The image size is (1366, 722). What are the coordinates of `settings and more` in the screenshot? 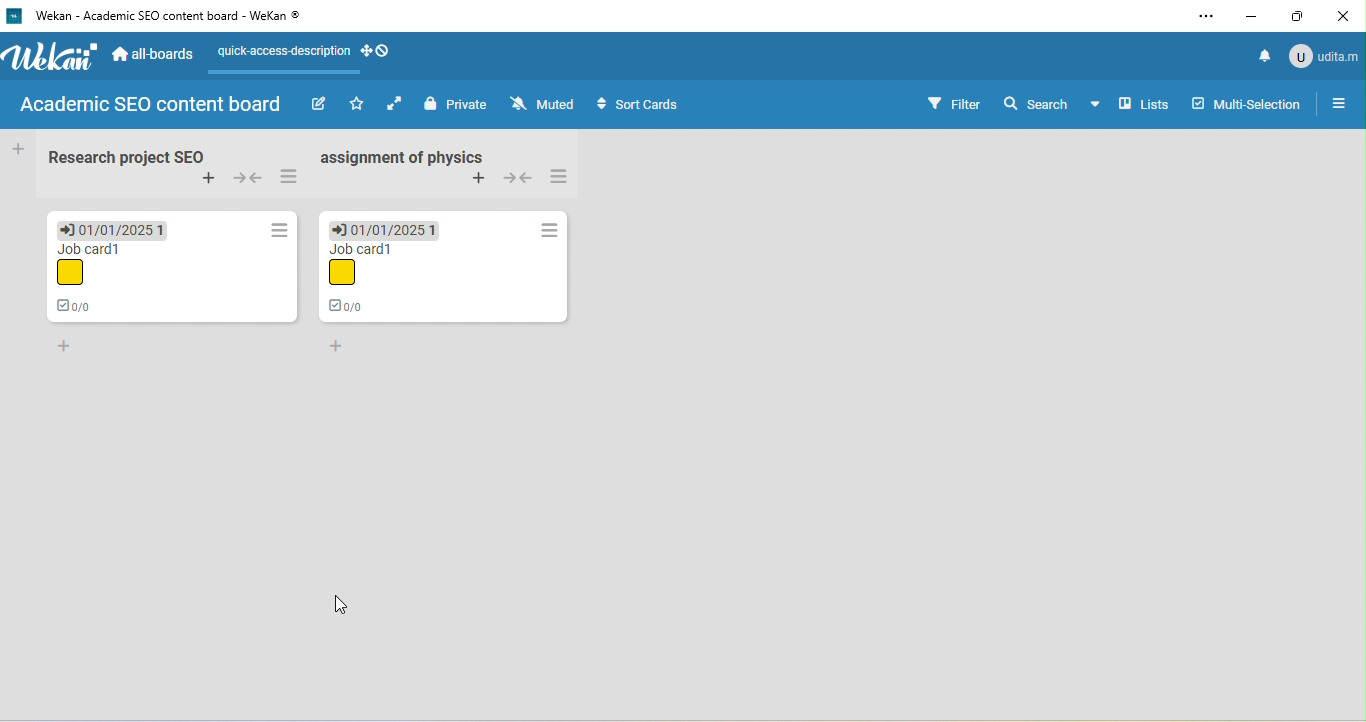 It's located at (1206, 18).